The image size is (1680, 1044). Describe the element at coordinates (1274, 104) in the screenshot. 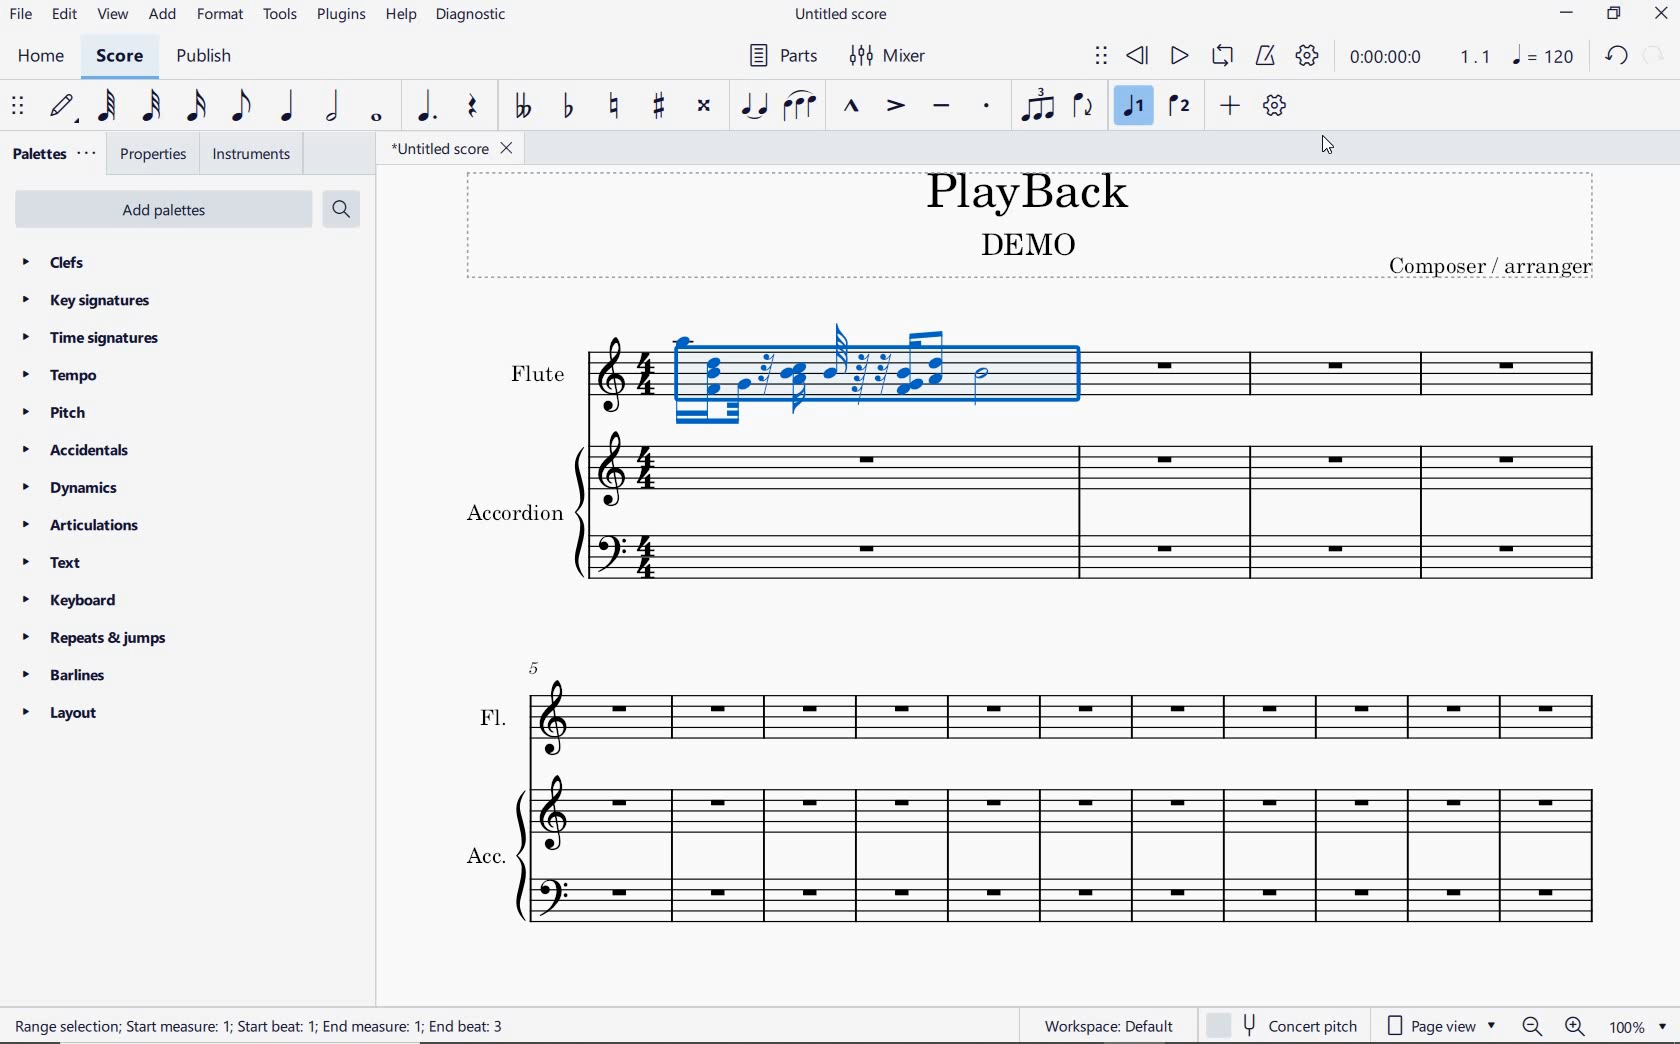

I see `customize toolbar` at that location.